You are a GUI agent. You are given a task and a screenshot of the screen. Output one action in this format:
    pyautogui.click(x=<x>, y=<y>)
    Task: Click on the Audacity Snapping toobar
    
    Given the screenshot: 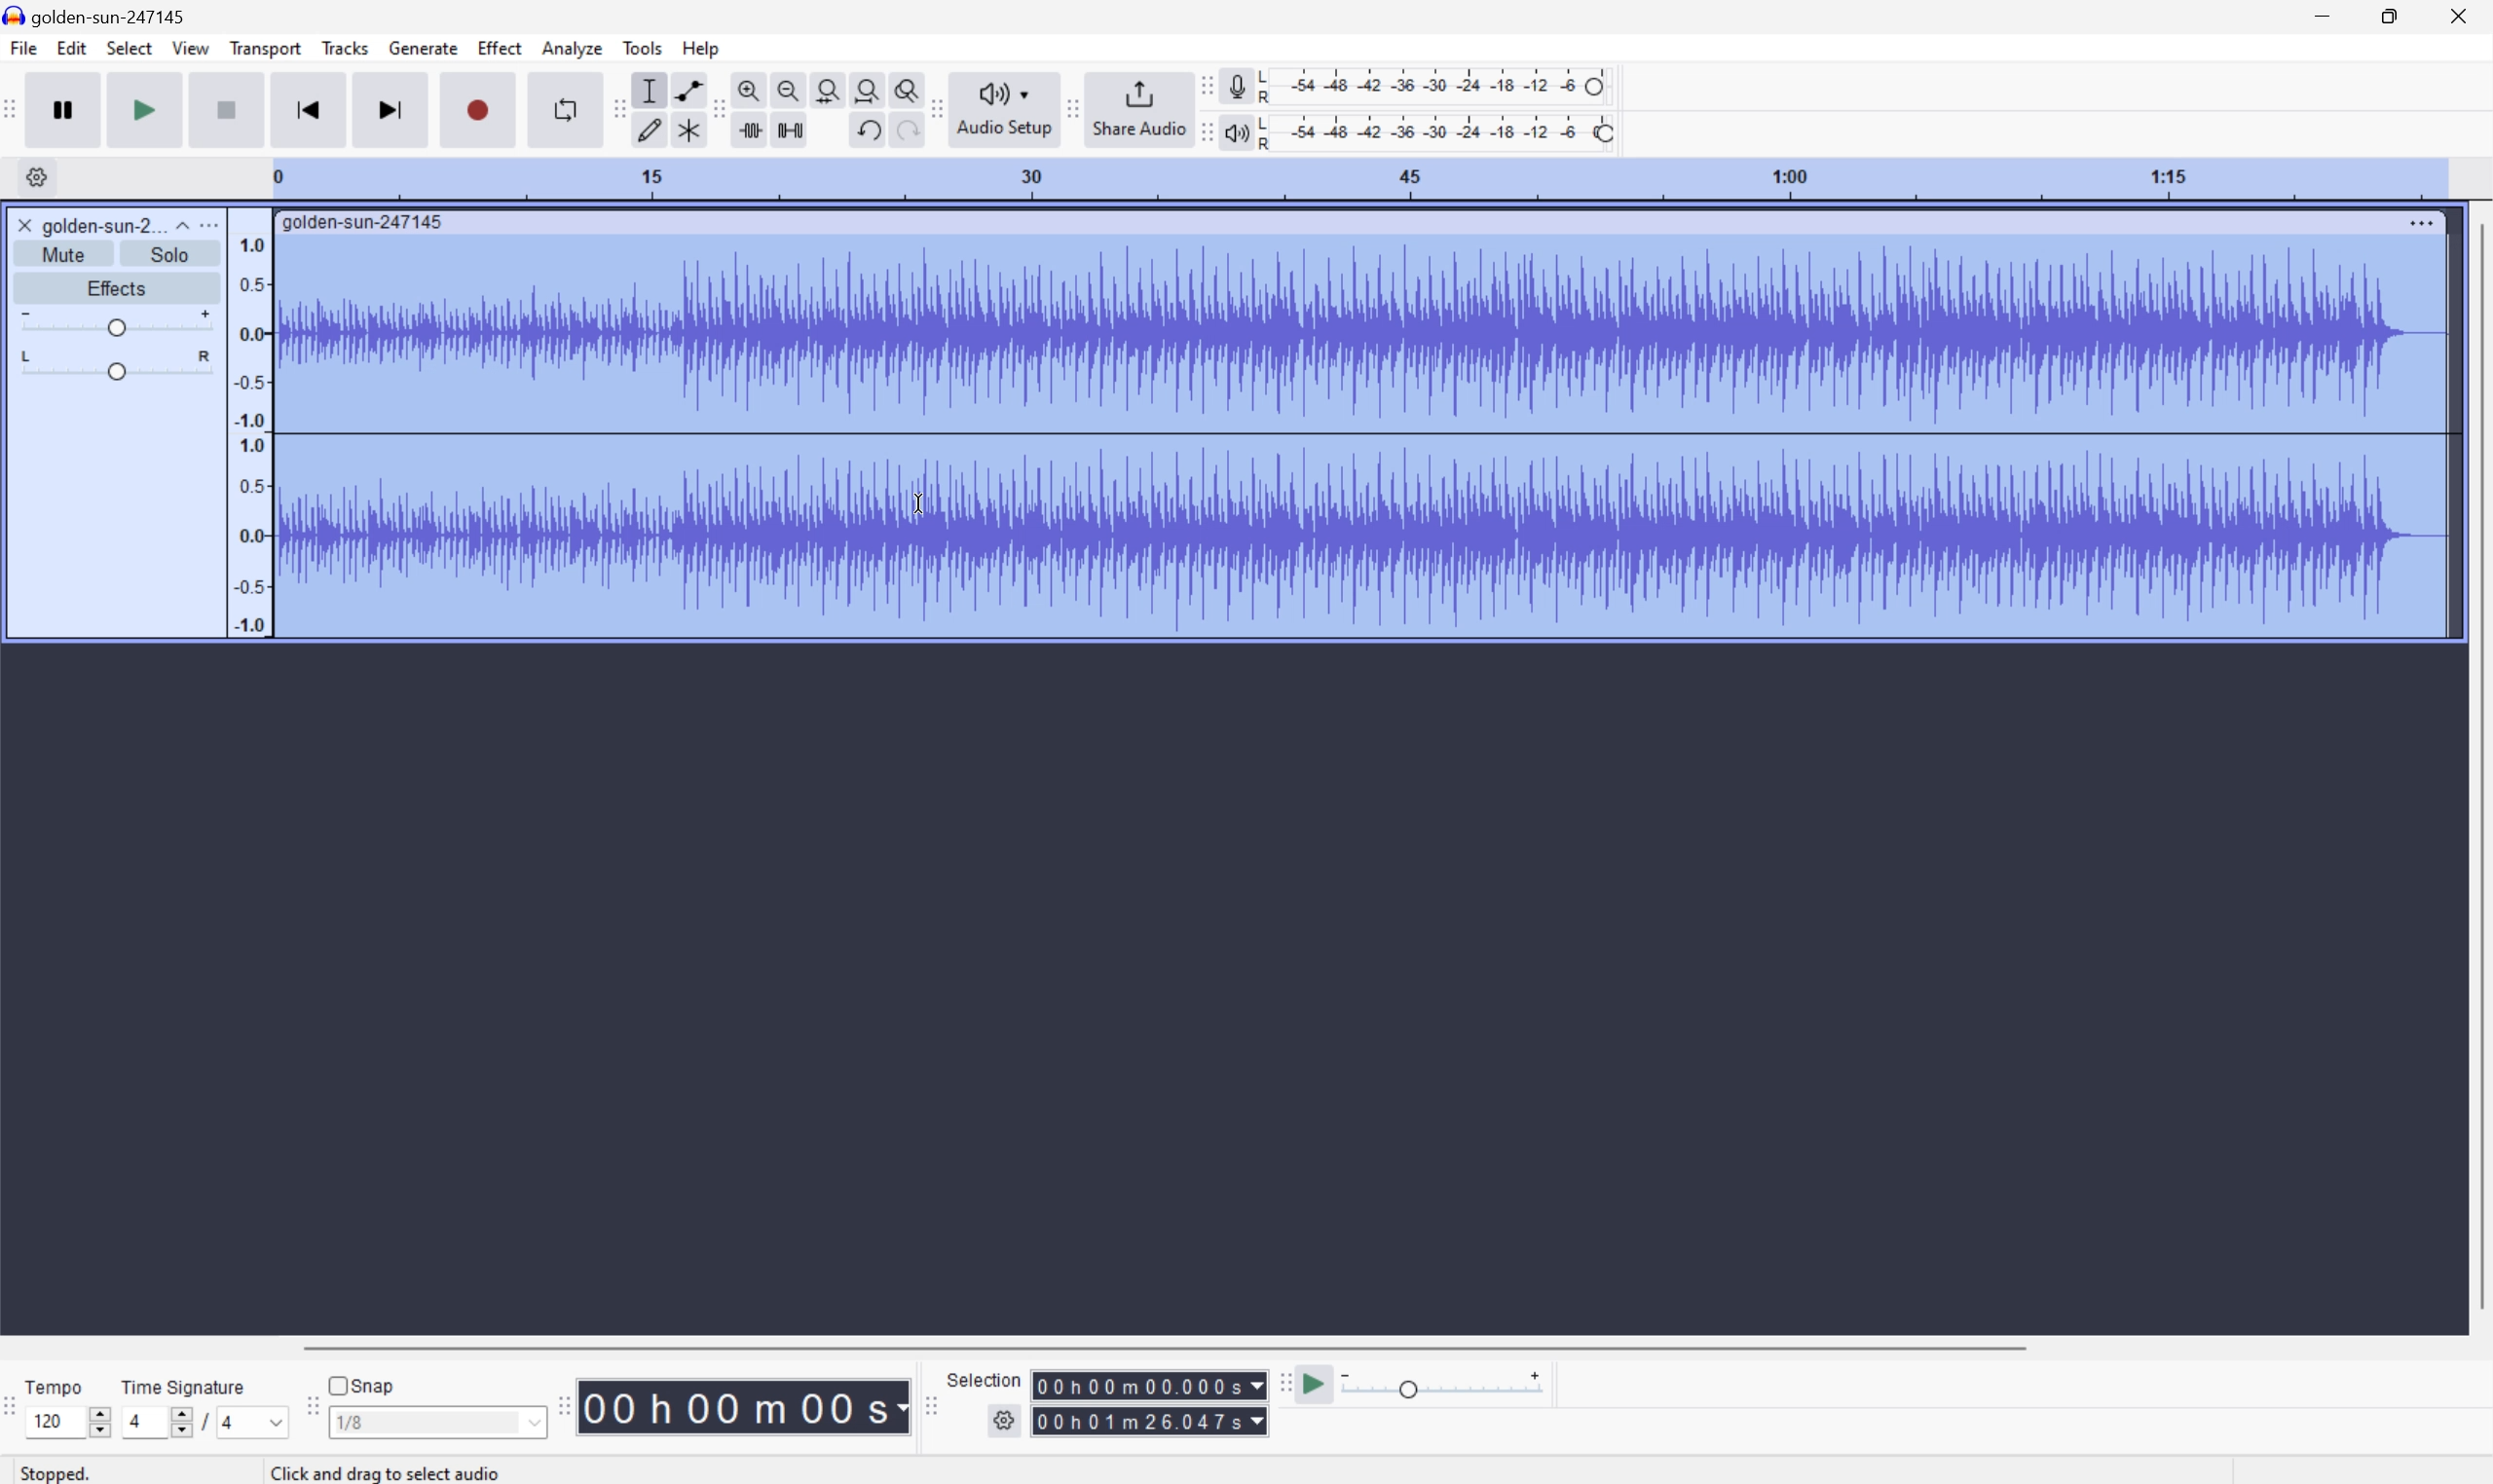 What is the action you would take?
    pyautogui.click(x=307, y=1408)
    